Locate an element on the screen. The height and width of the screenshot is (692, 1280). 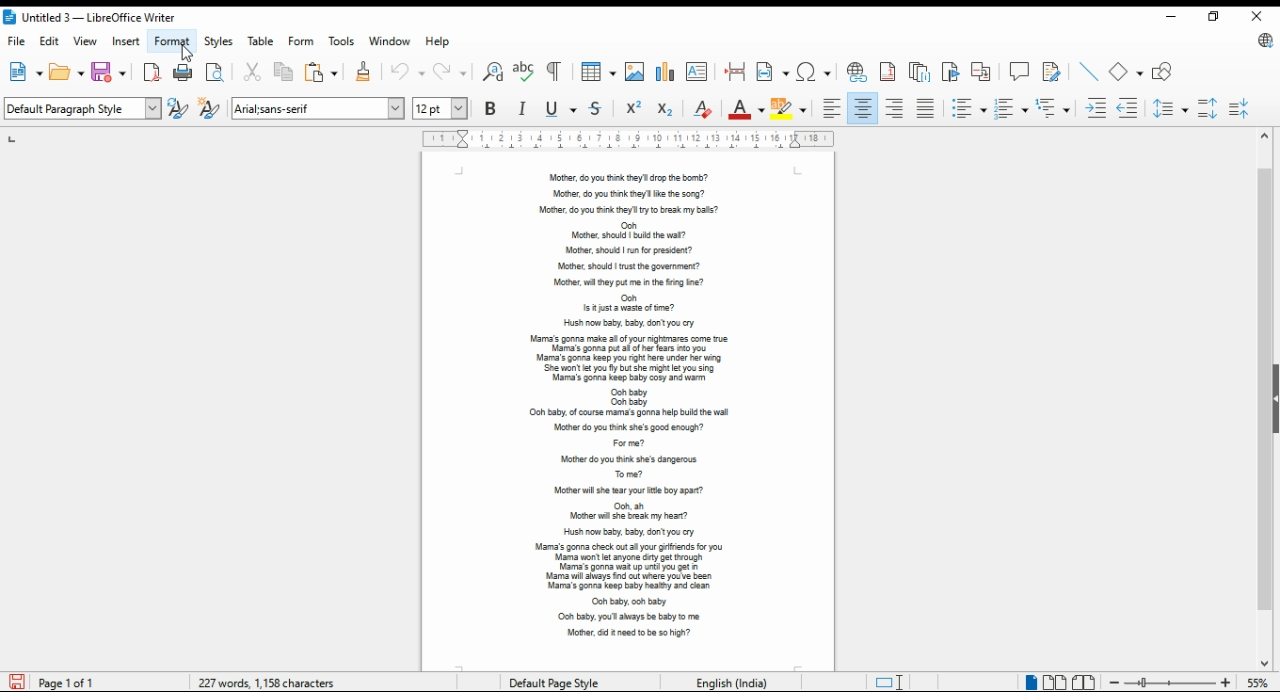
strikethrough is located at coordinates (596, 107).